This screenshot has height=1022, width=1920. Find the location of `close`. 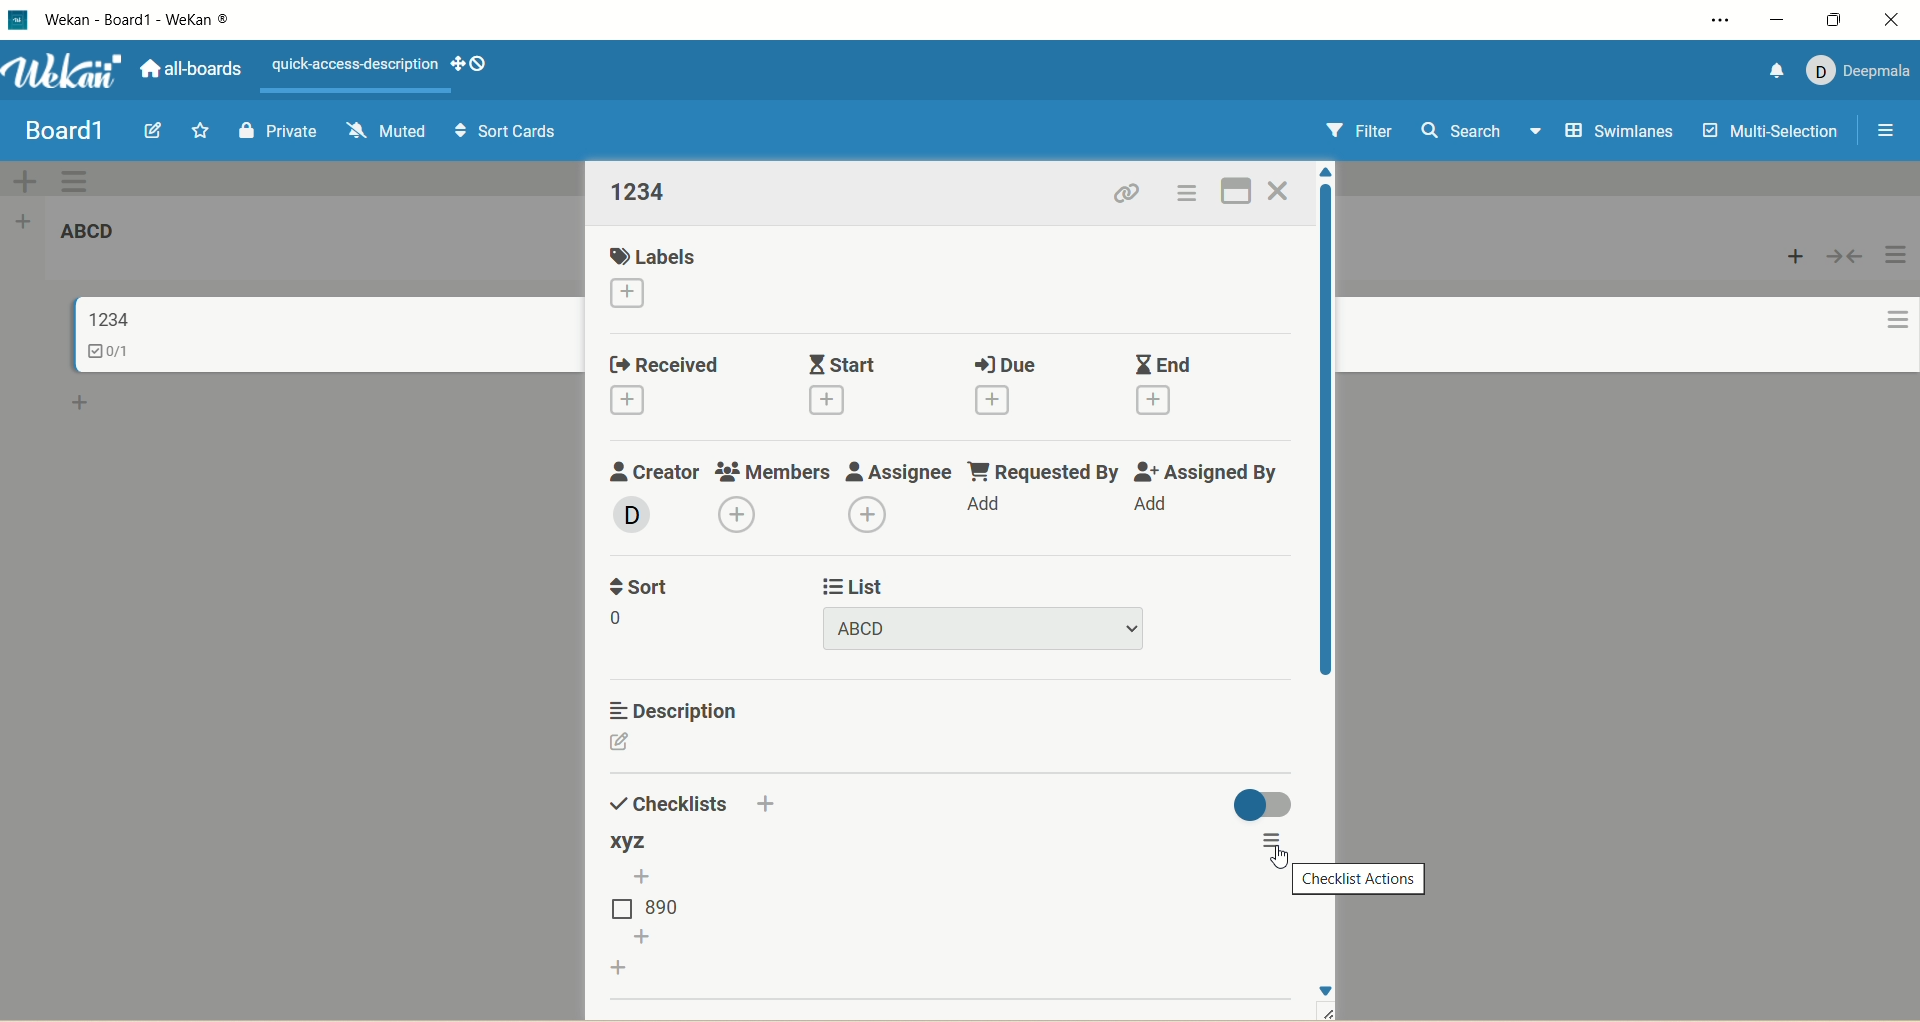

close is located at coordinates (1898, 20).